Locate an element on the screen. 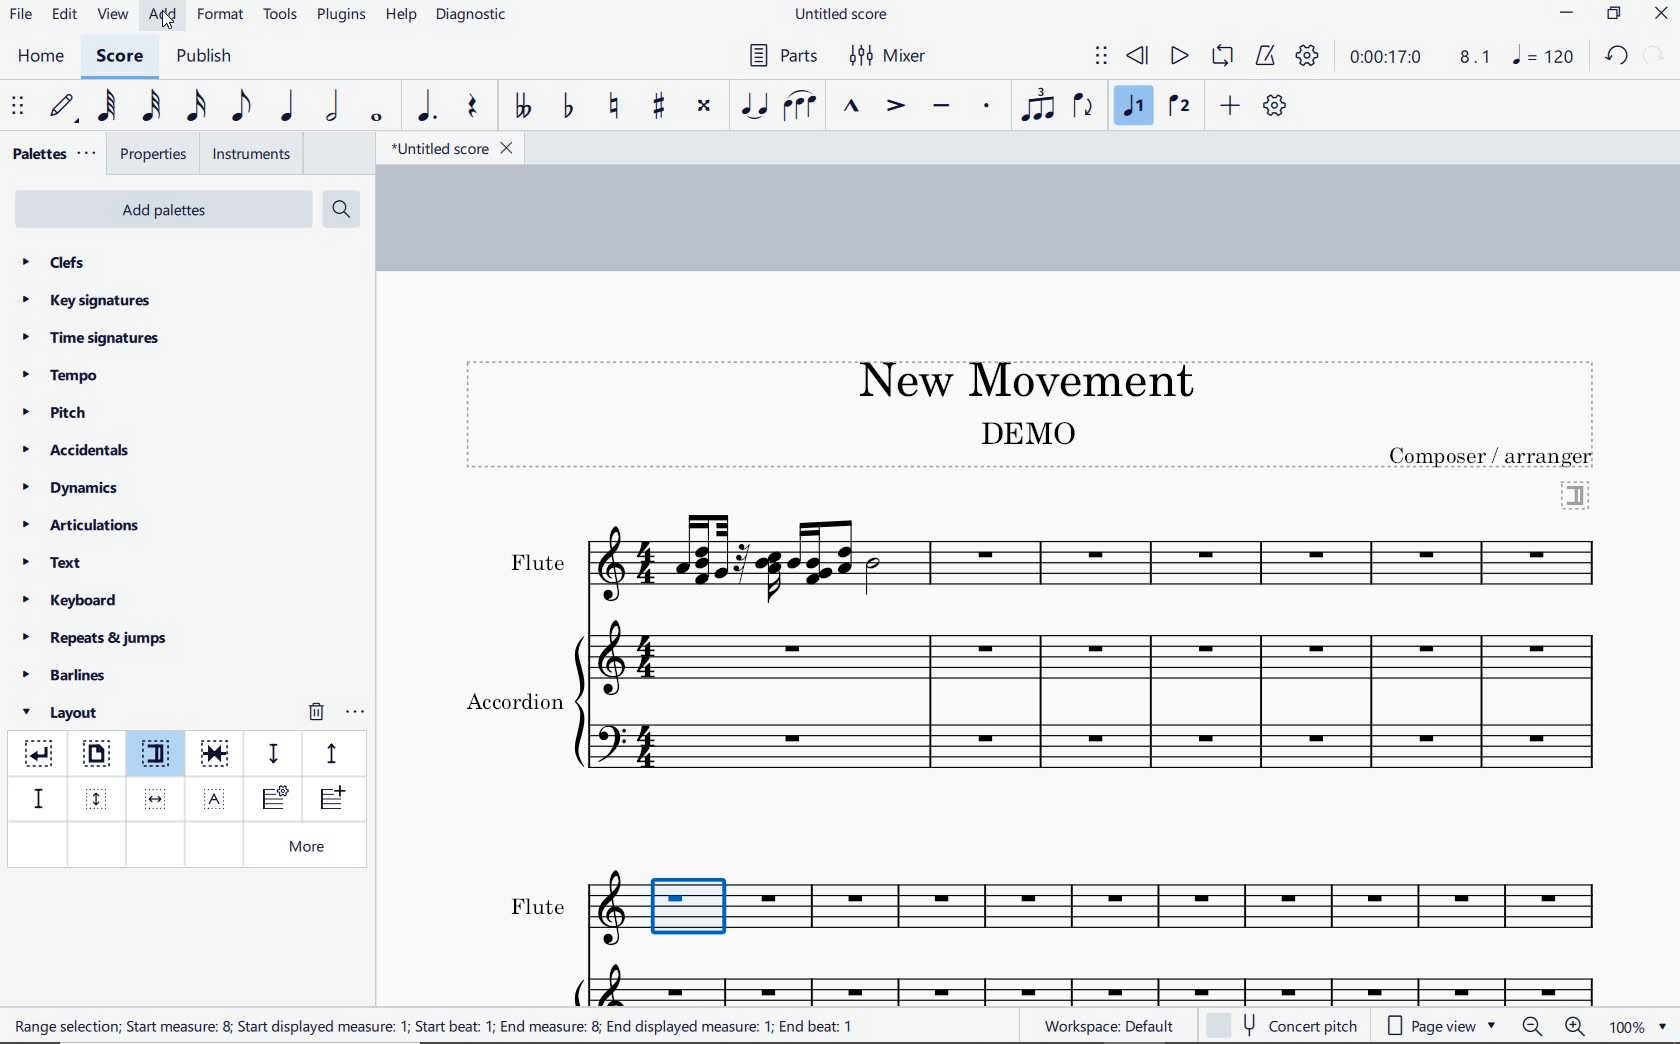  zoom factor is located at coordinates (1638, 1026).